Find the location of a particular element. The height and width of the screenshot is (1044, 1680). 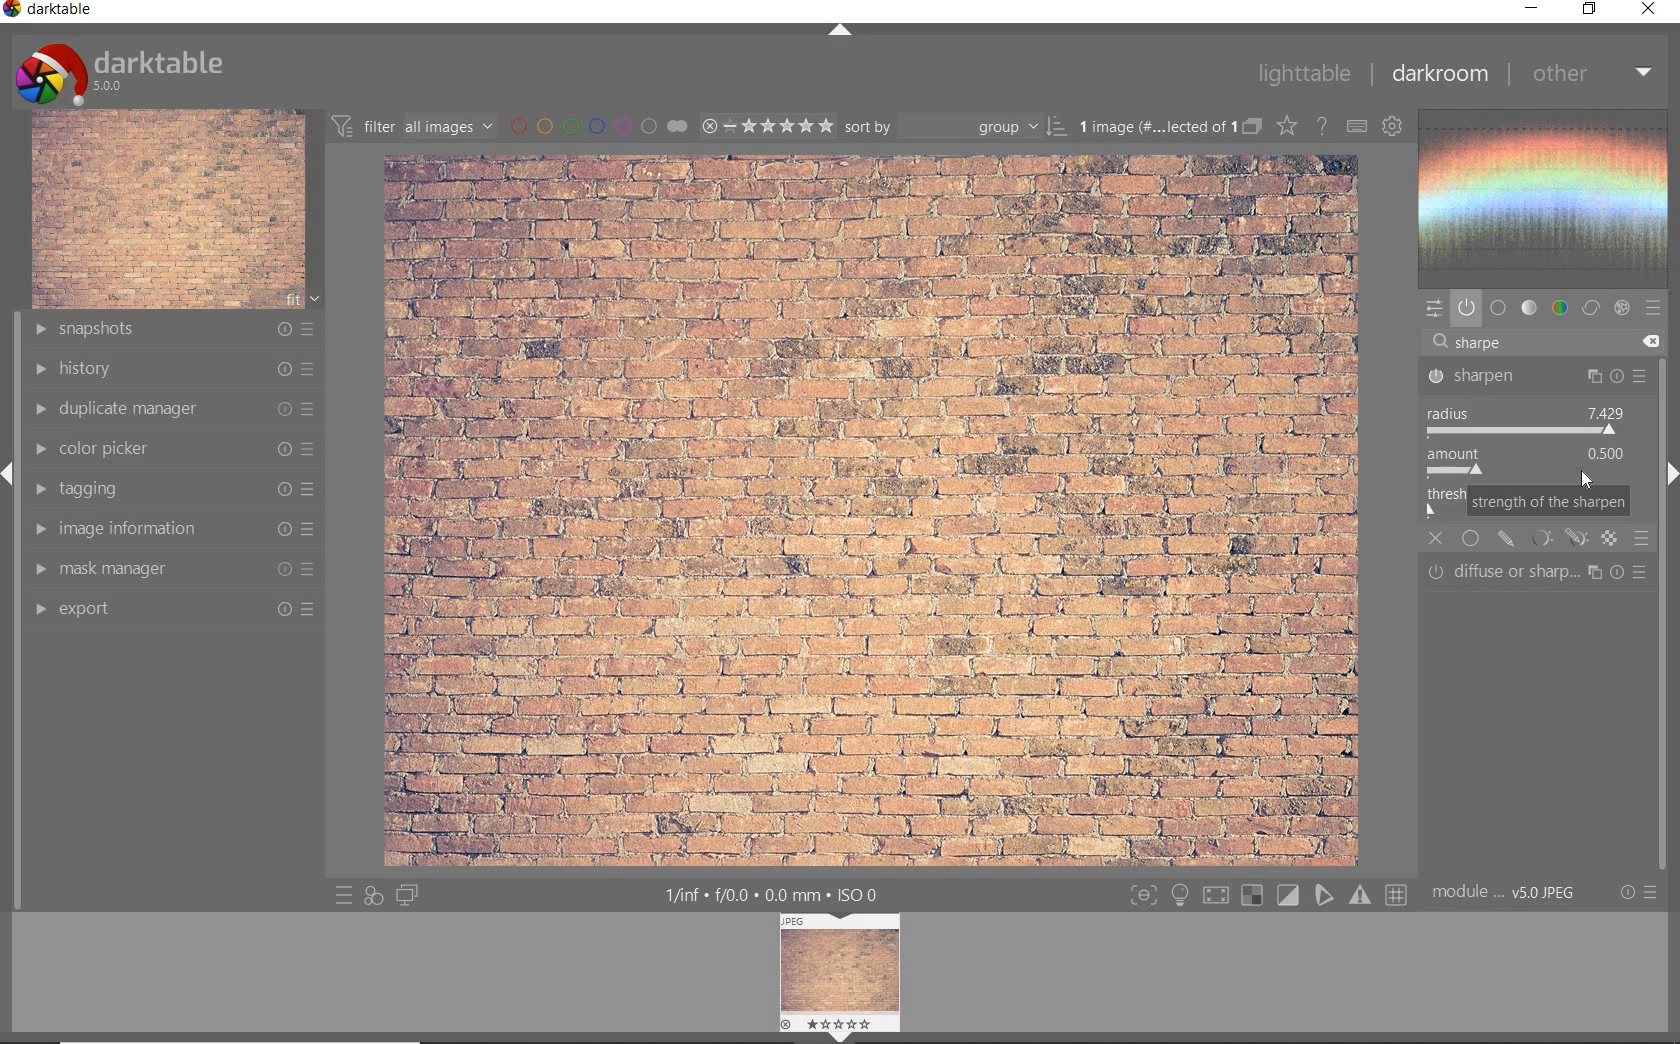

darktable is located at coordinates (51, 11).